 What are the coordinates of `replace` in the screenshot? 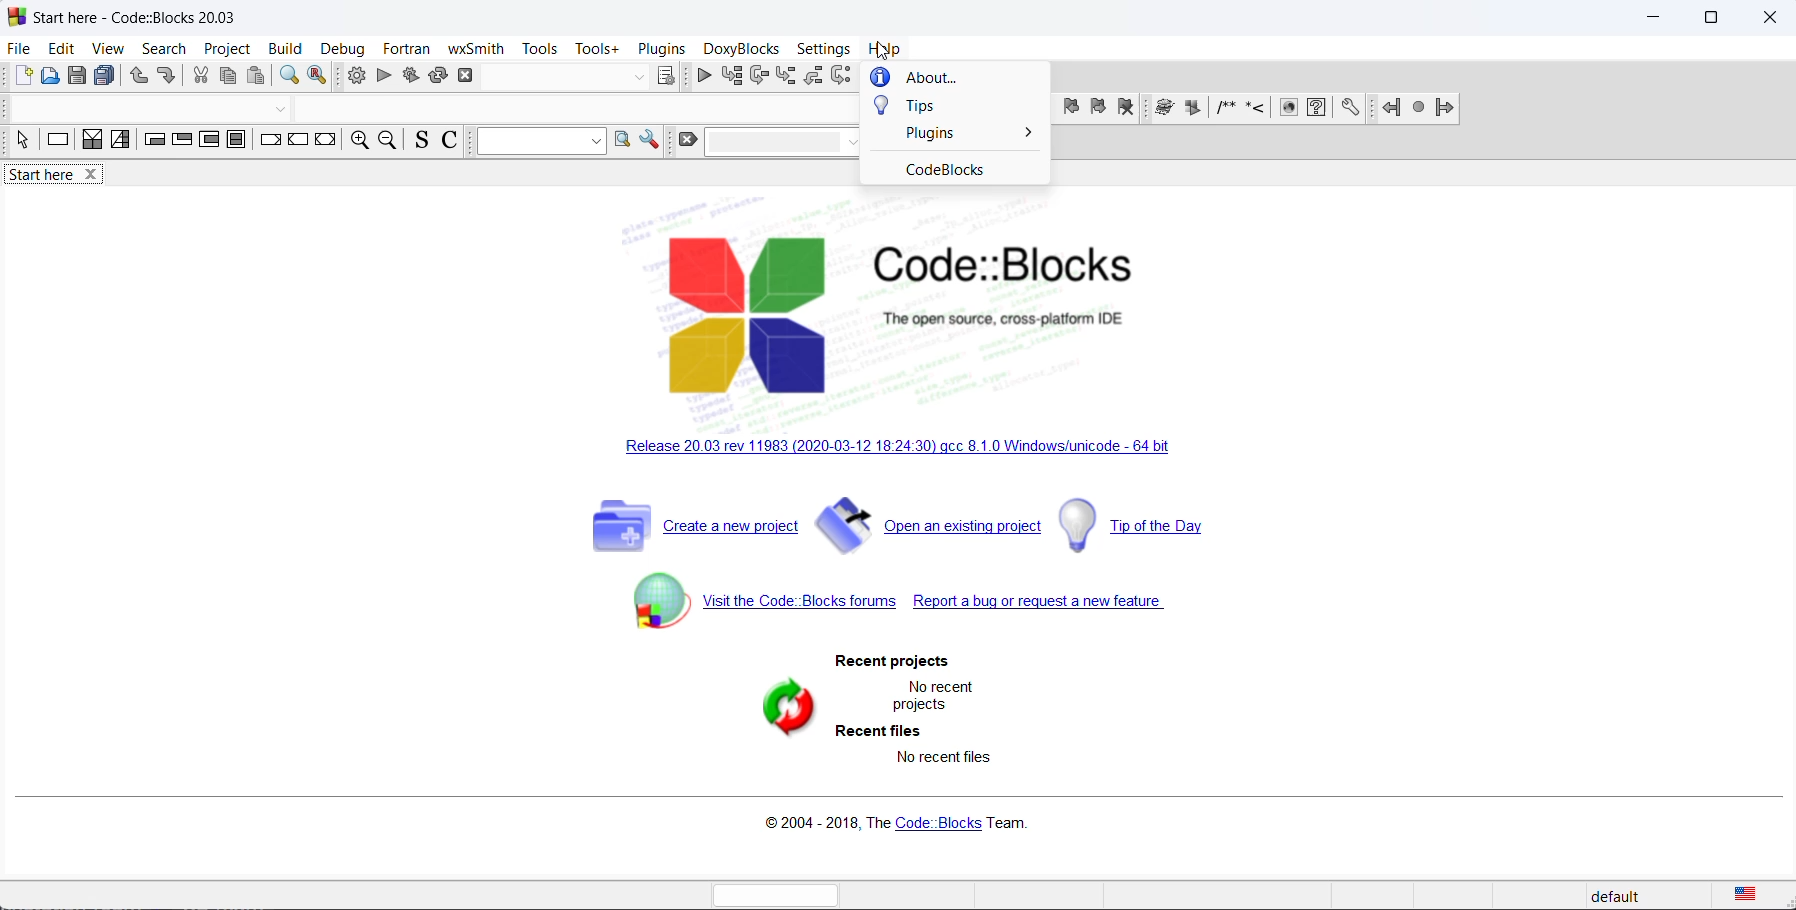 It's located at (319, 77).